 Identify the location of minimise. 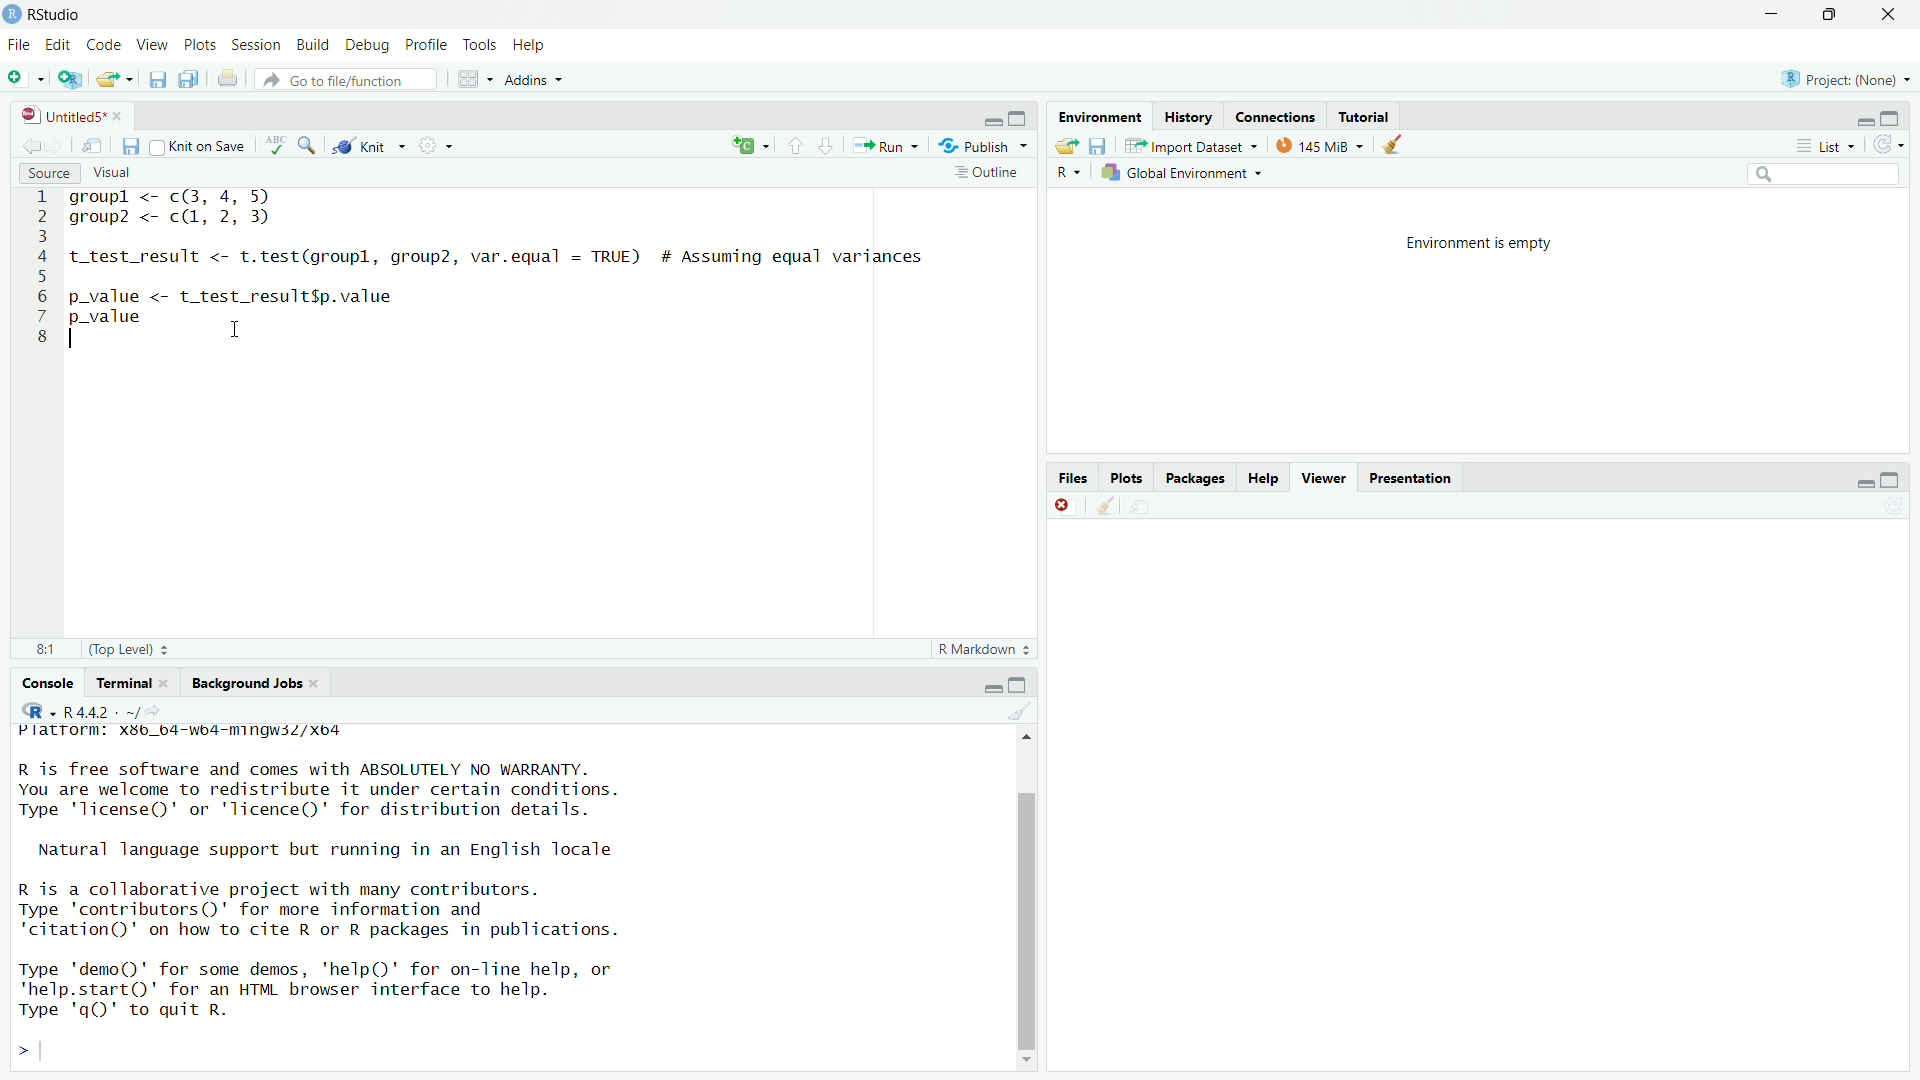
(994, 684).